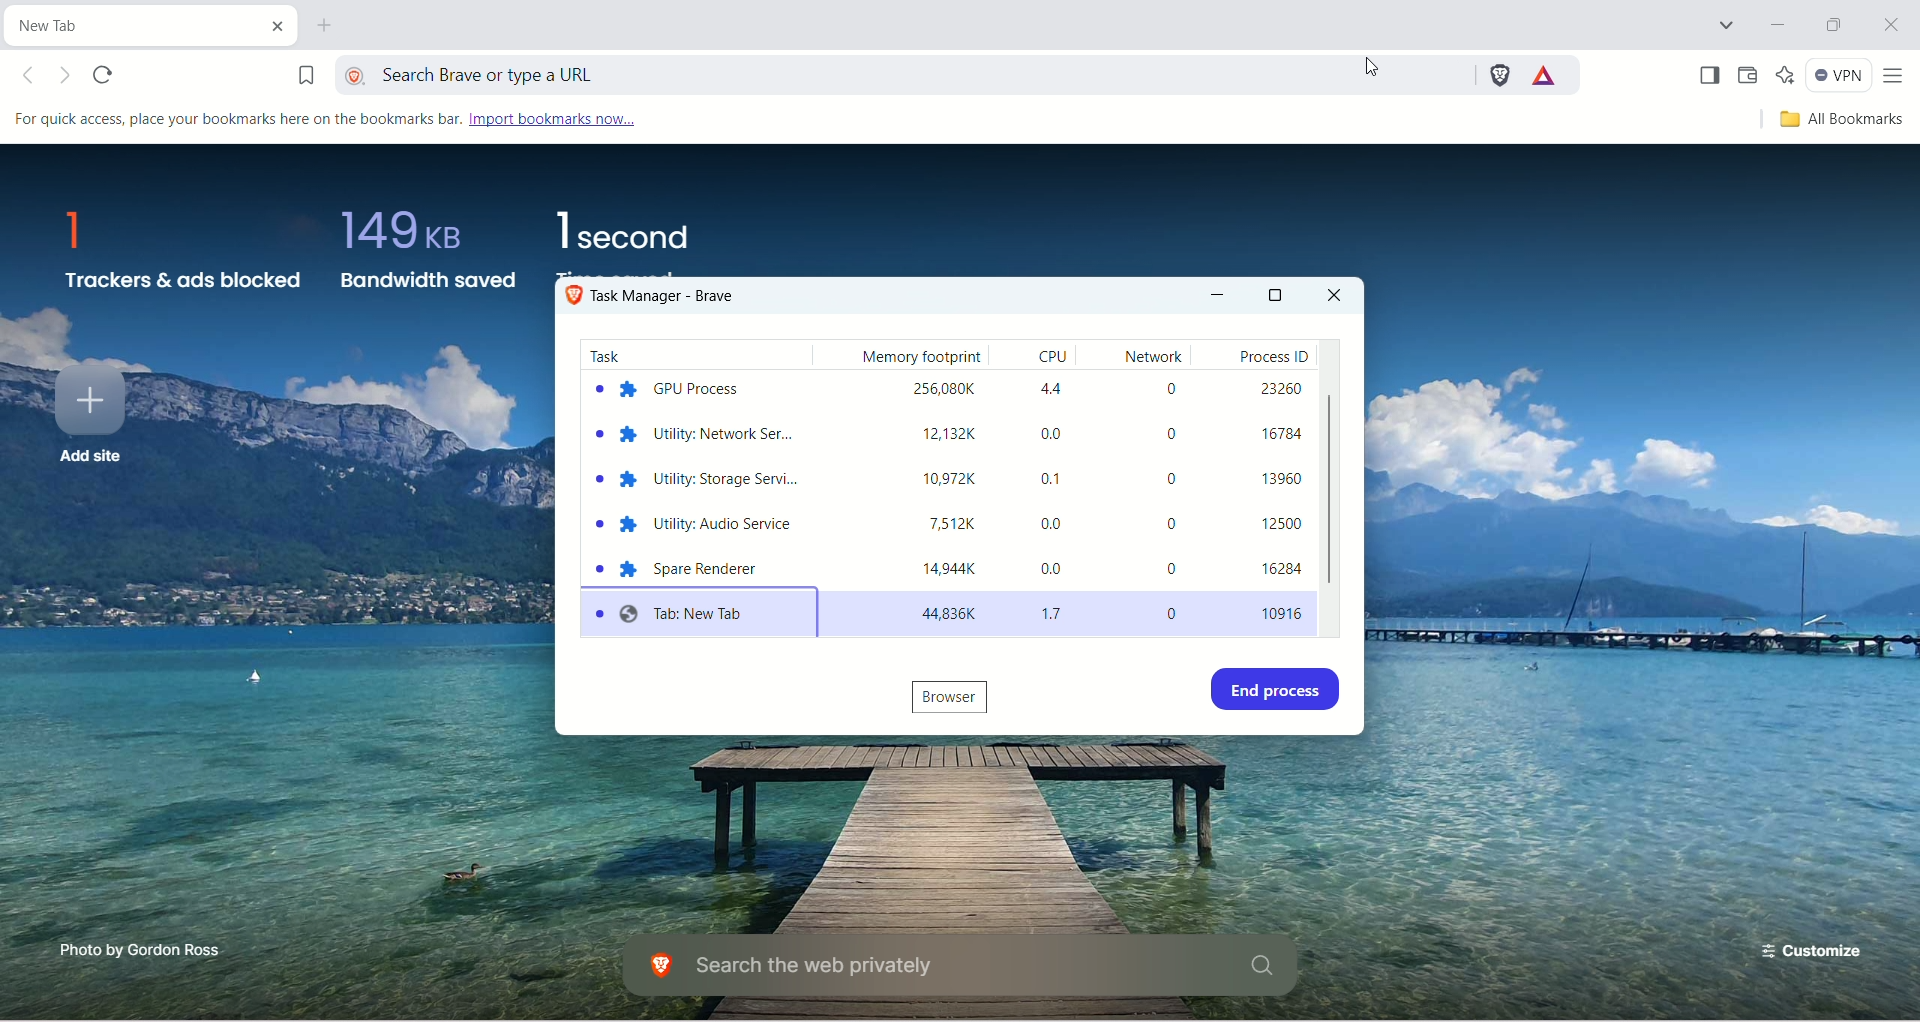  What do you see at coordinates (1498, 75) in the screenshot?
I see `Brave shield` at bounding box center [1498, 75].